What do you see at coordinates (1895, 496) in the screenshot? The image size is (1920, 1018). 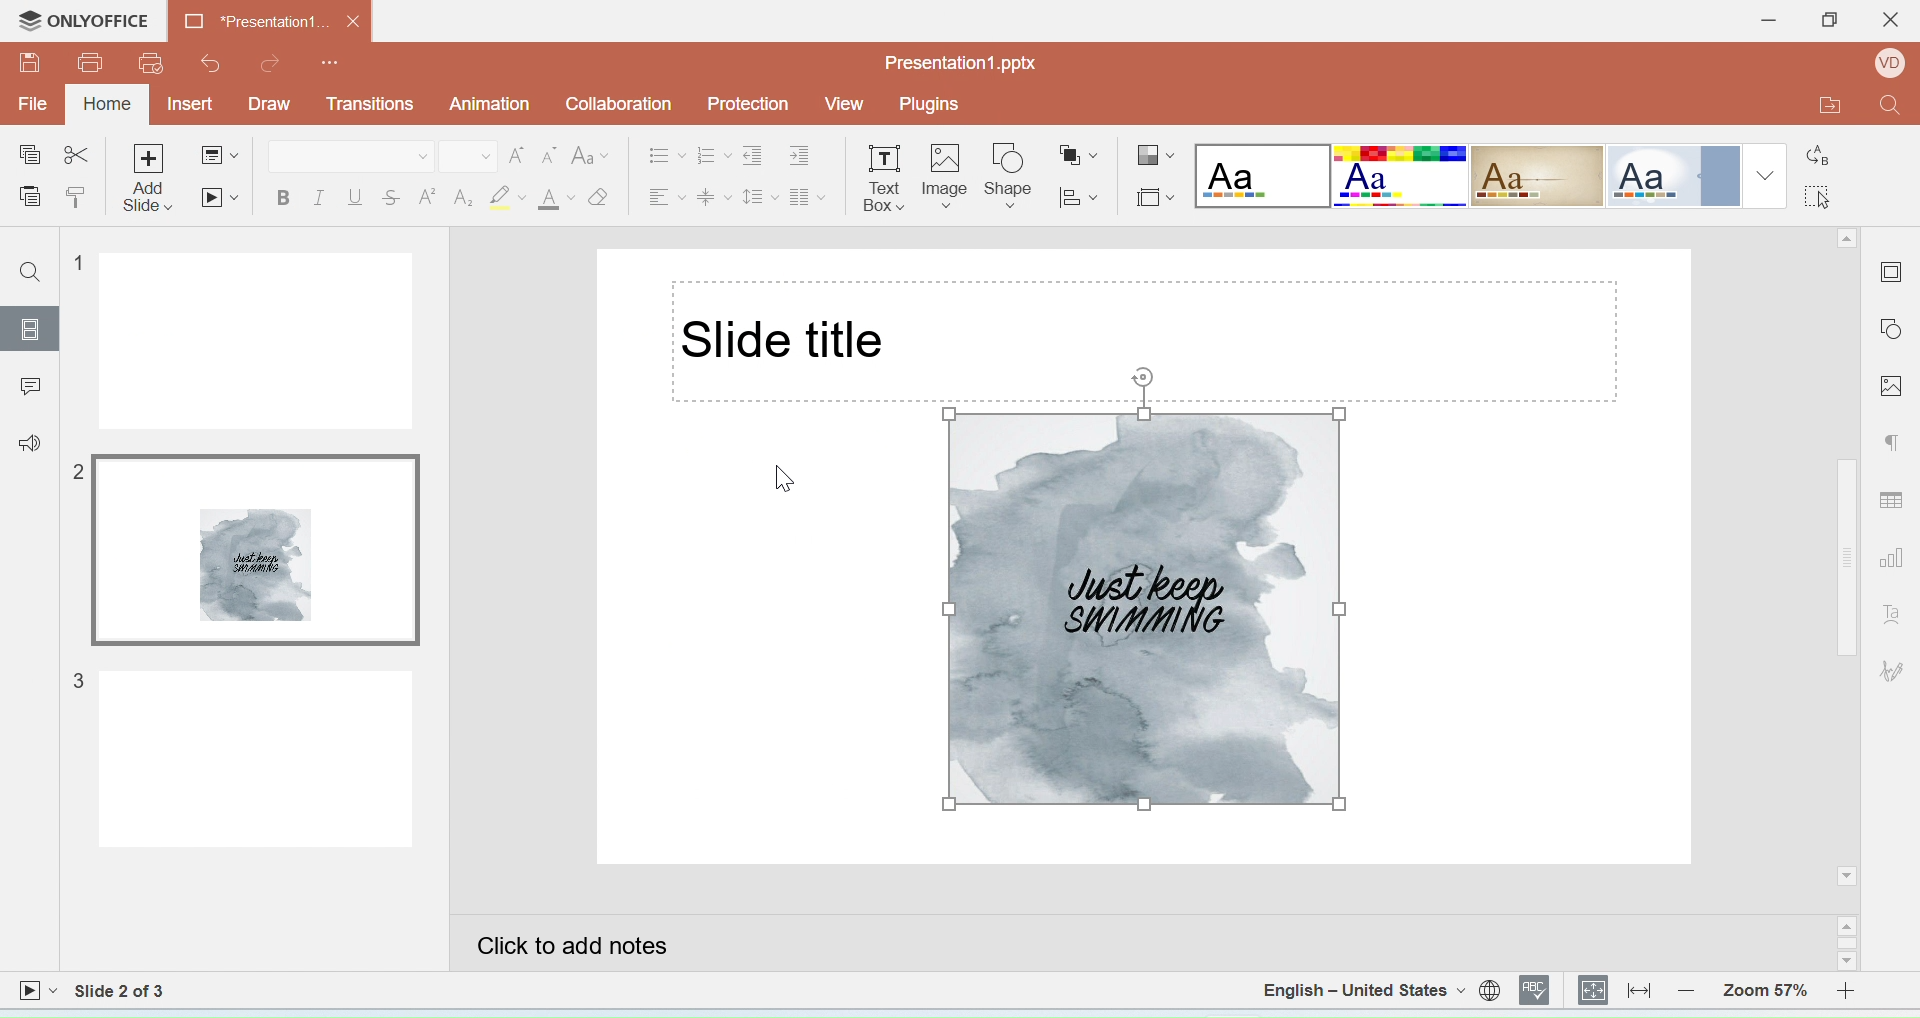 I see `Table settings` at bounding box center [1895, 496].